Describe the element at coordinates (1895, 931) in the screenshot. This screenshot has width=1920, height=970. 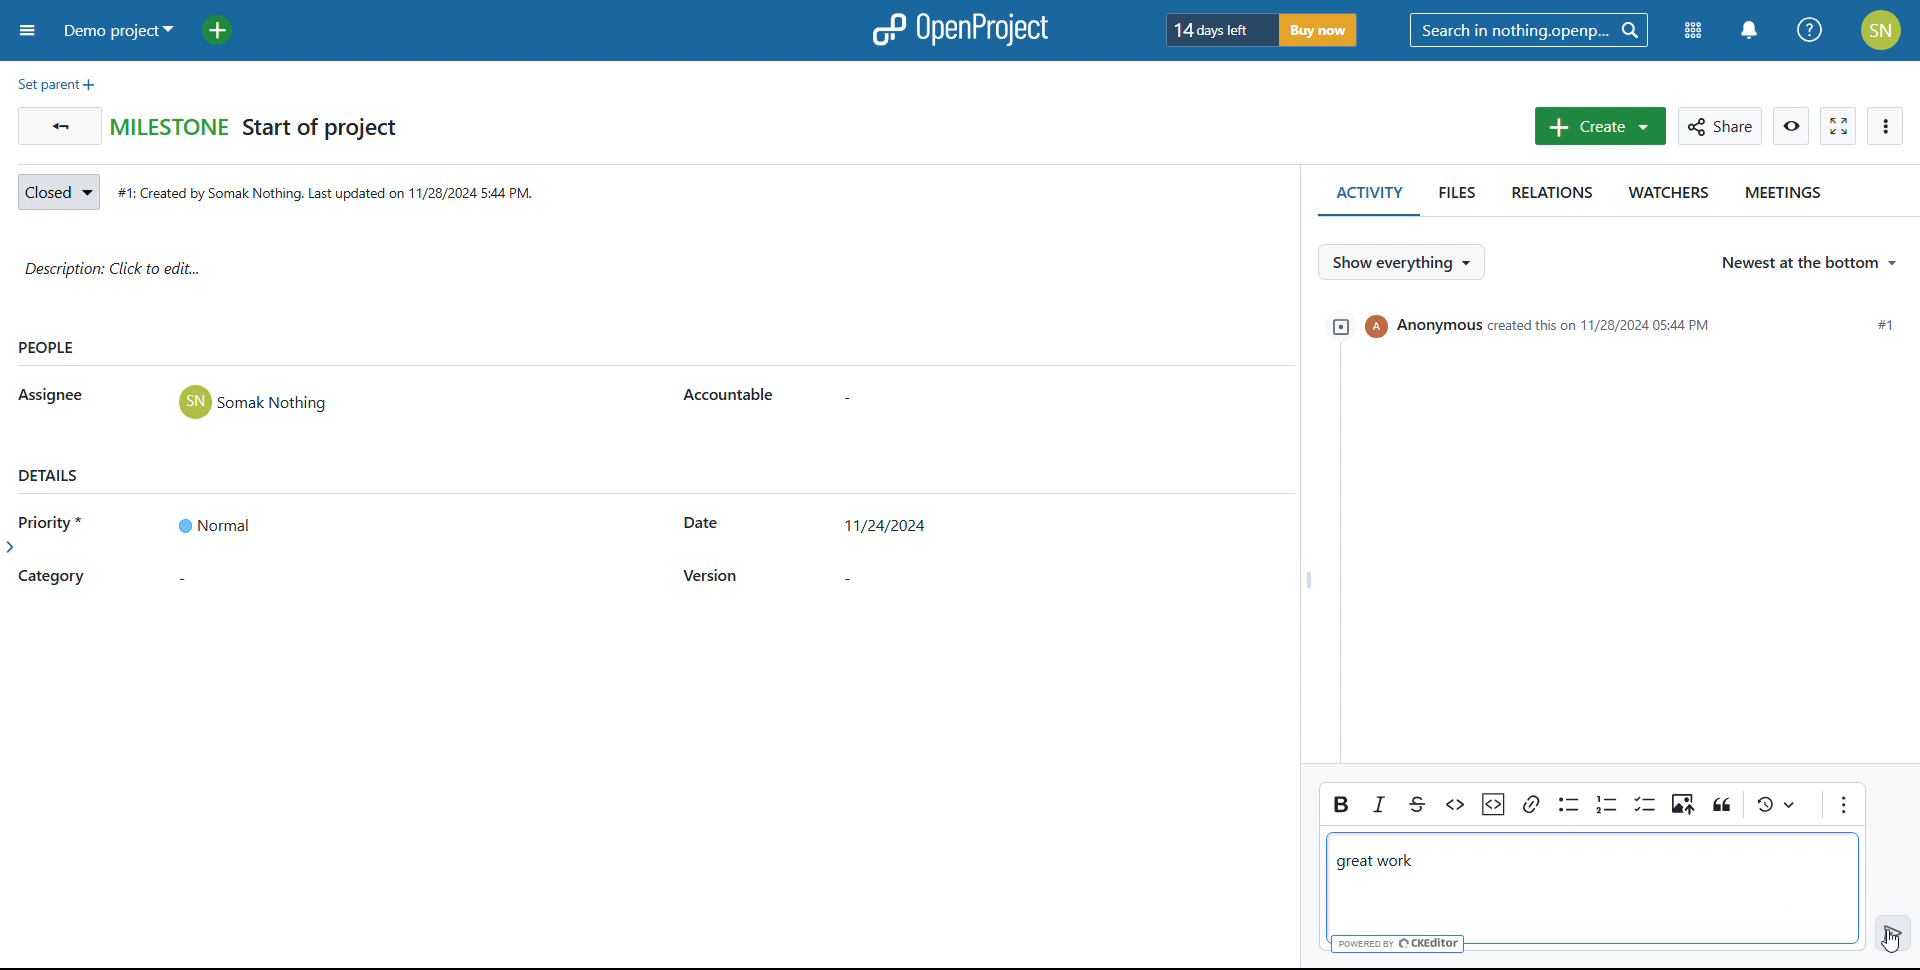
I see `enter` at that location.